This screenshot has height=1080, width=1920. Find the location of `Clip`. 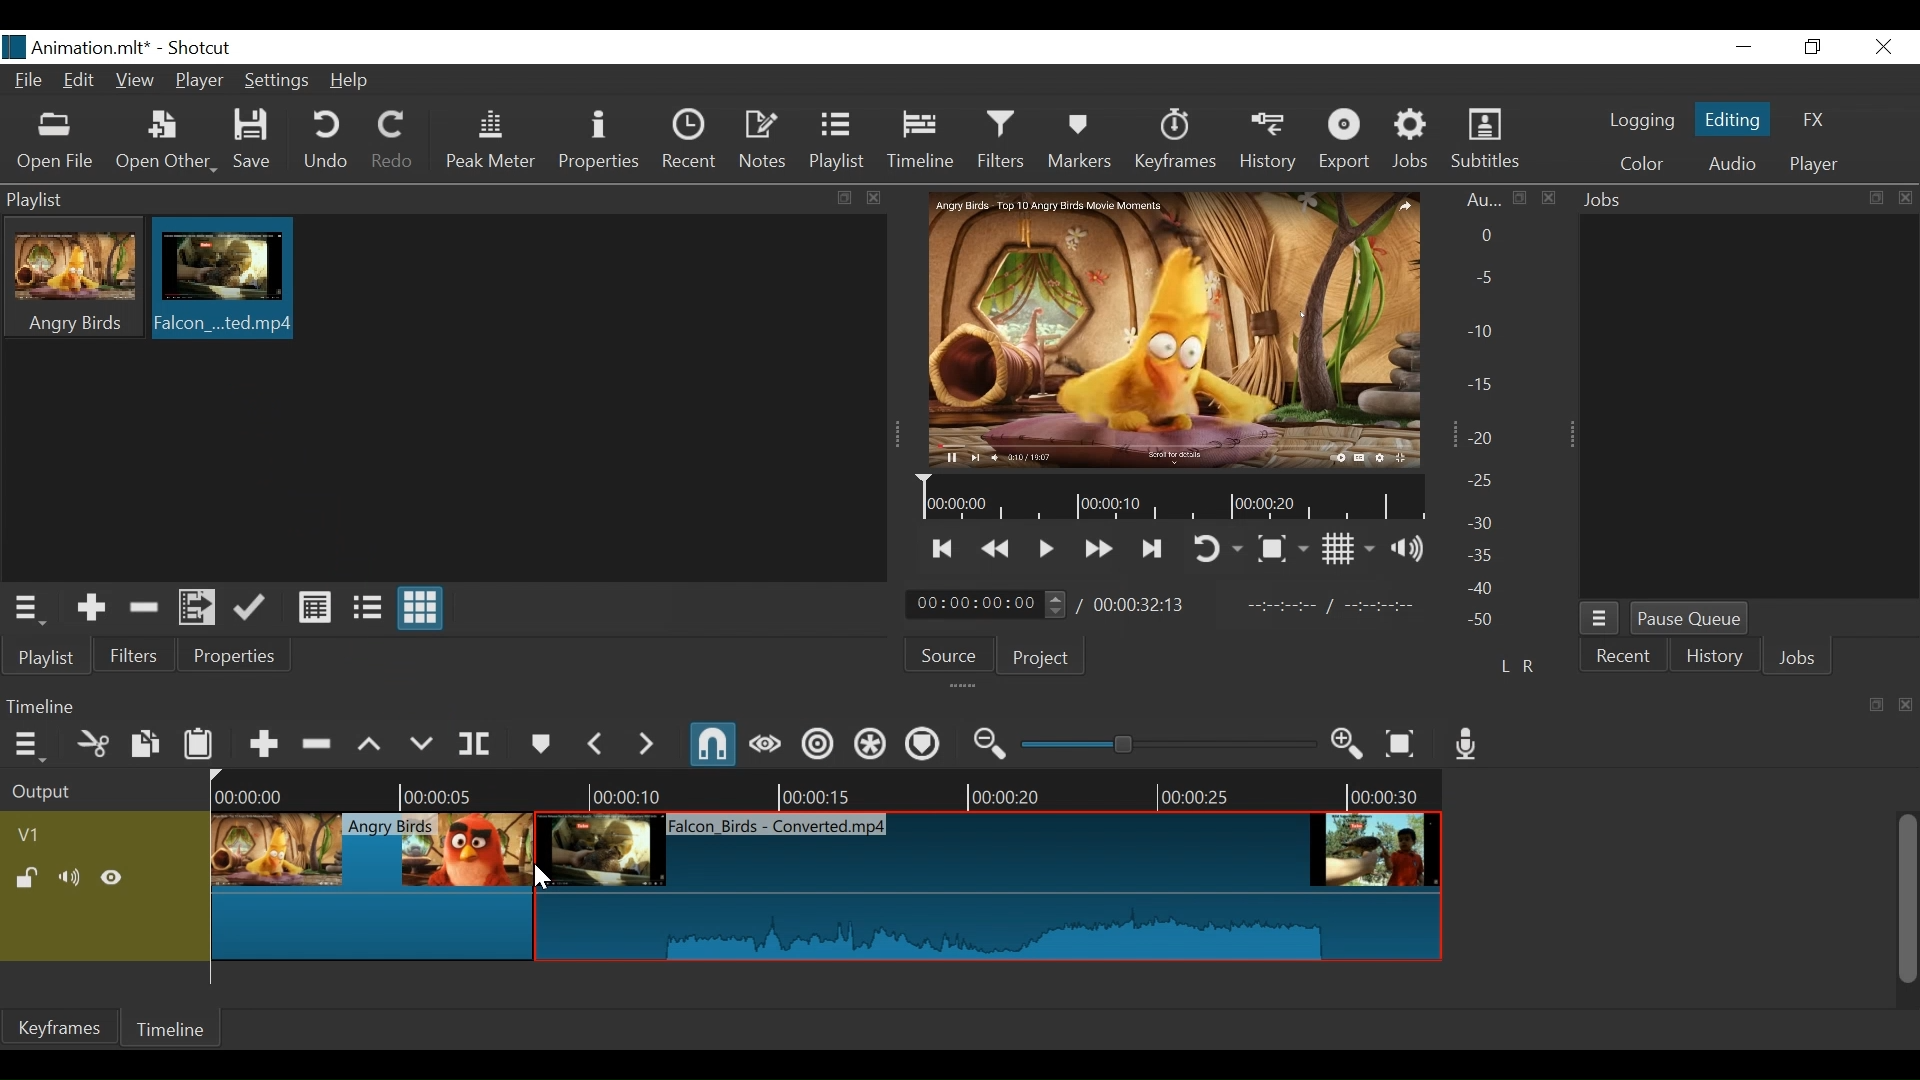

Clip is located at coordinates (221, 279).